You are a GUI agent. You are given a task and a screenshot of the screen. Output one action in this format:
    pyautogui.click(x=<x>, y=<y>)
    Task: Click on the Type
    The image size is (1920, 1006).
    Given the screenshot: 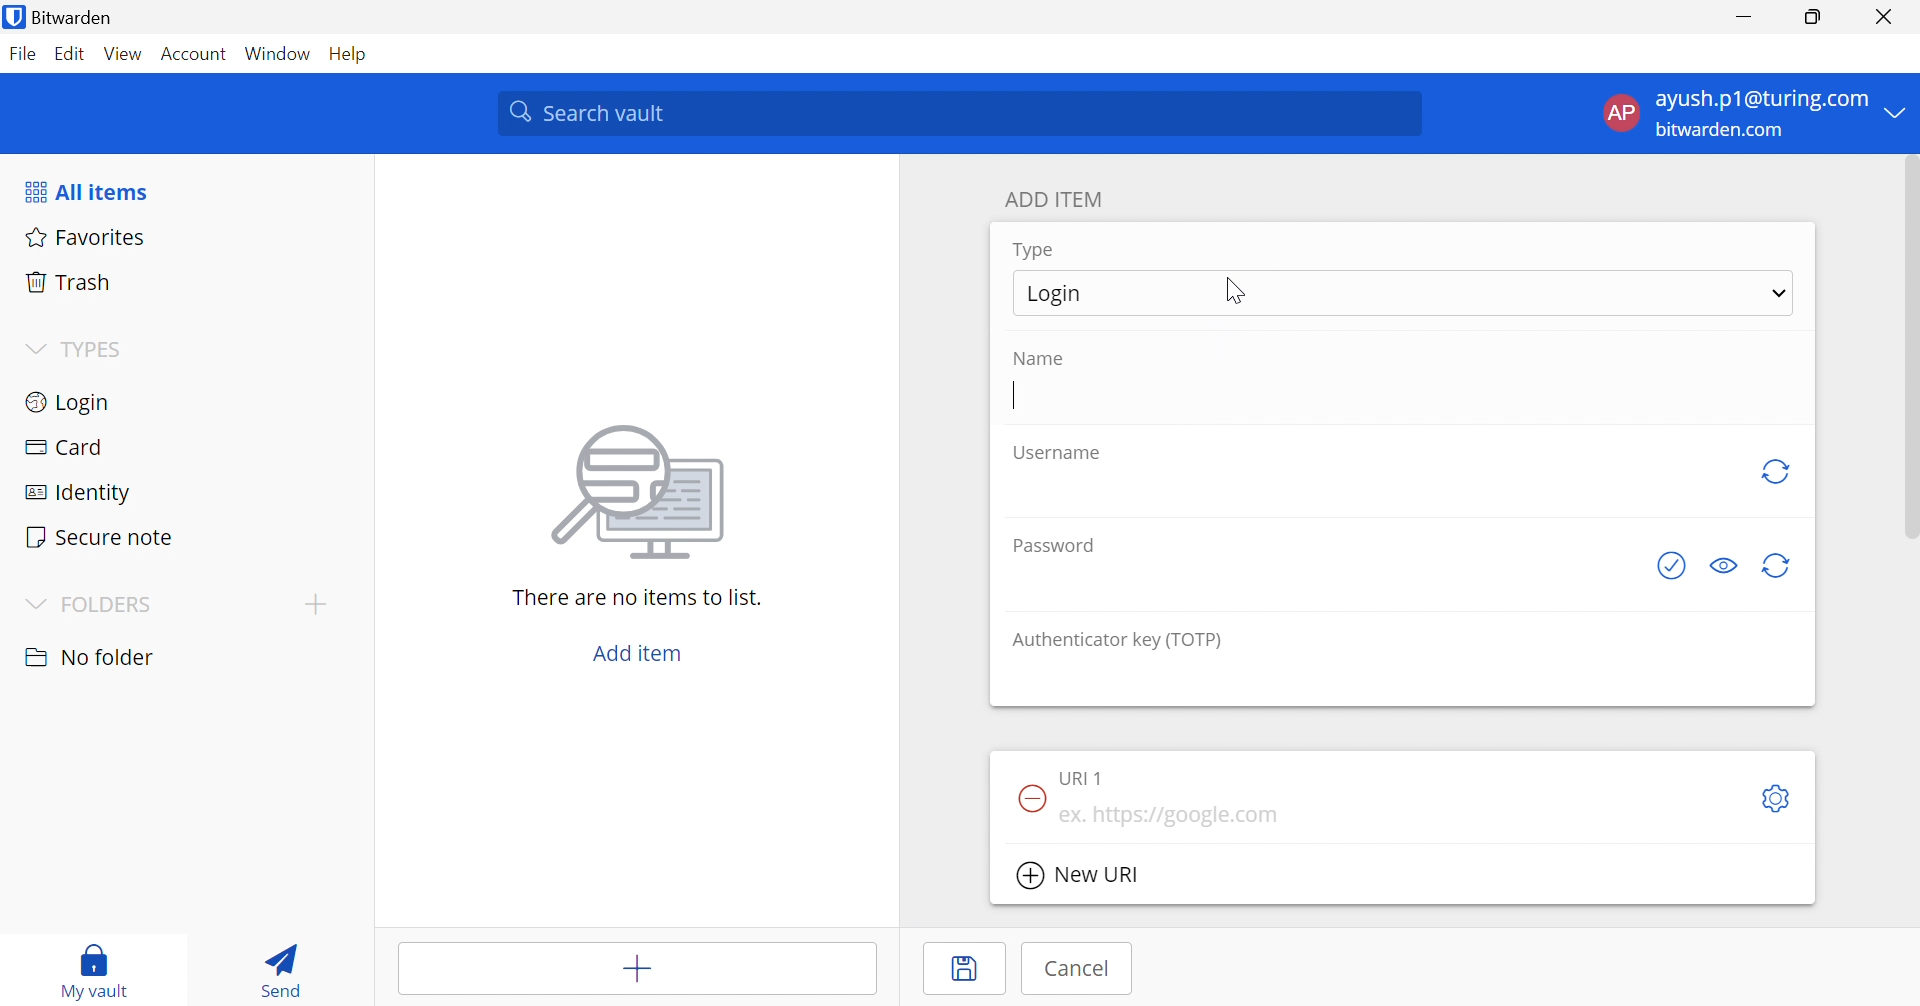 What is the action you would take?
    pyautogui.click(x=1035, y=252)
    